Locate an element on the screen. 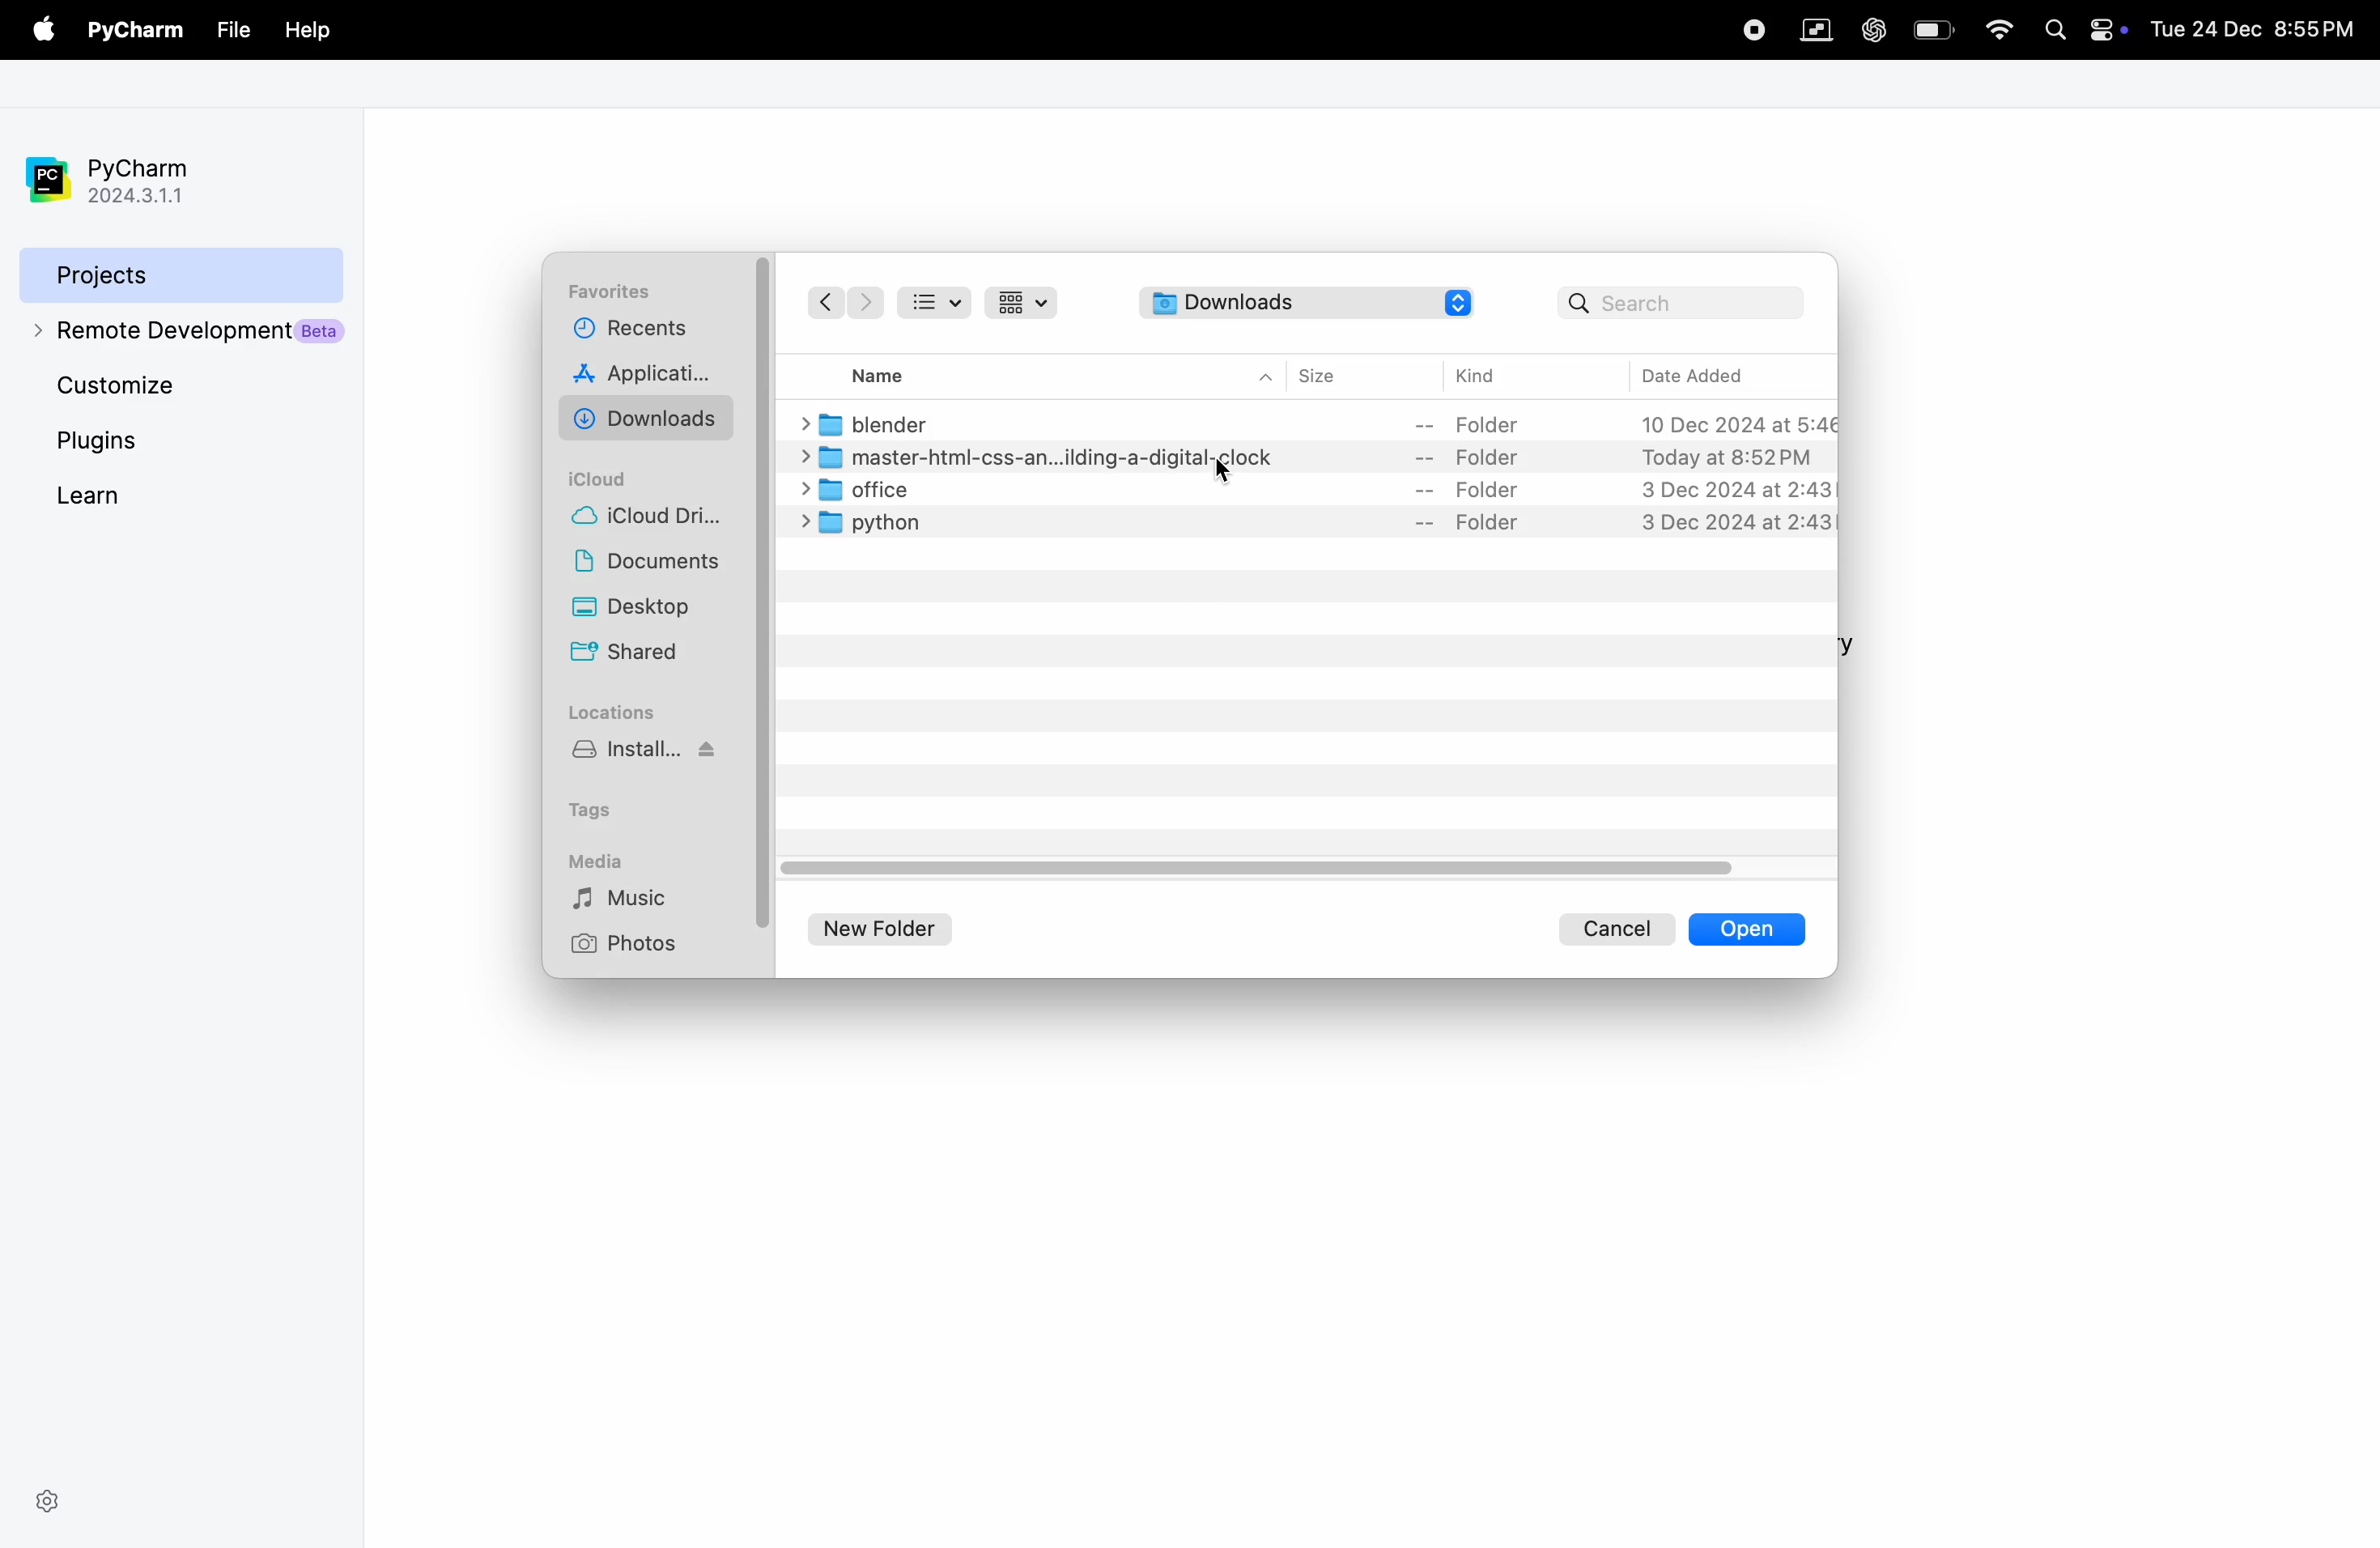 The width and height of the screenshot is (2380, 1548). documents is located at coordinates (654, 565).